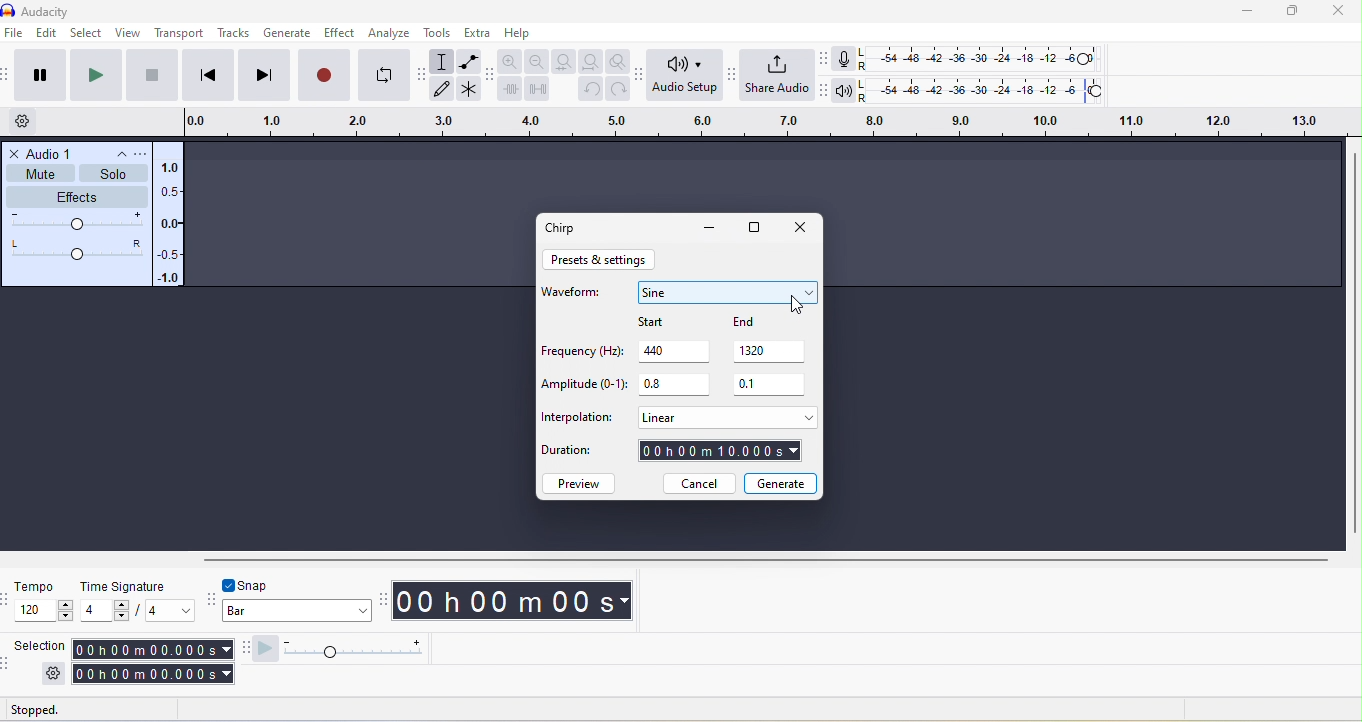 The width and height of the screenshot is (1362, 722). Describe the element at coordinates (205, 76) in the screenshot. I see `skip to start` at that location.